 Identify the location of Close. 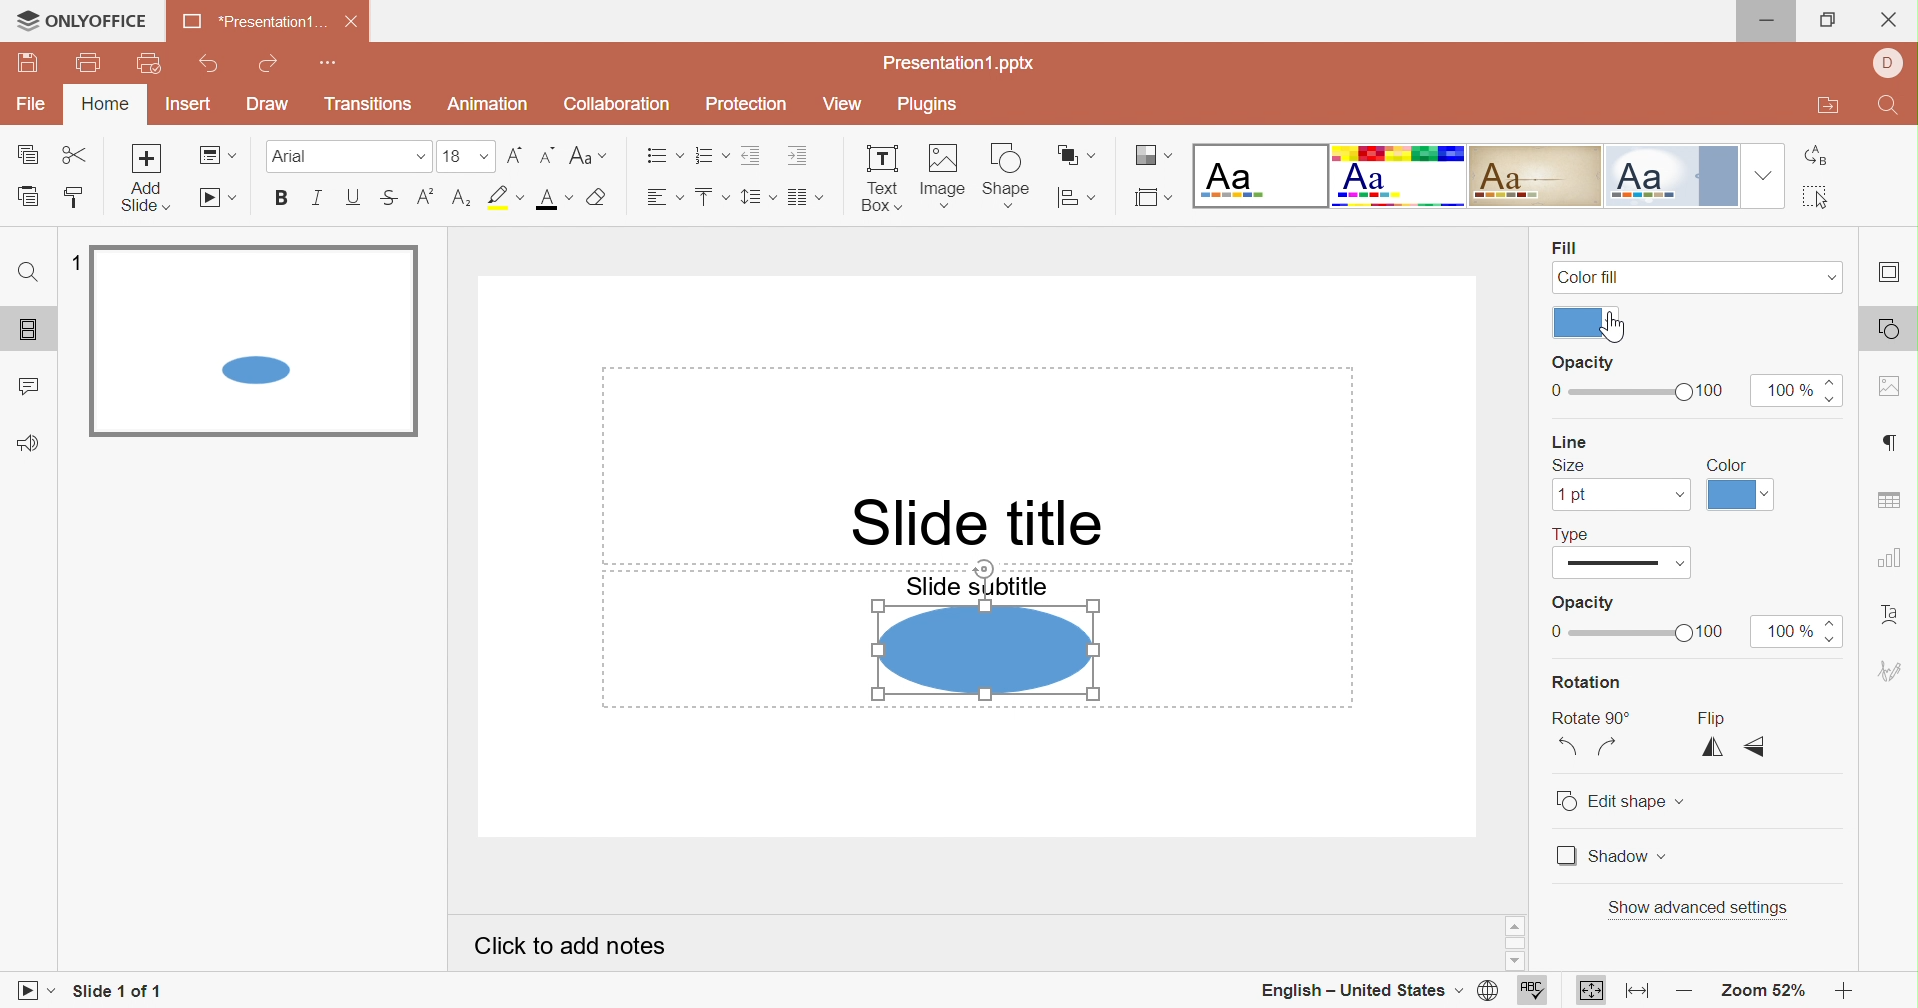
(351, 24).